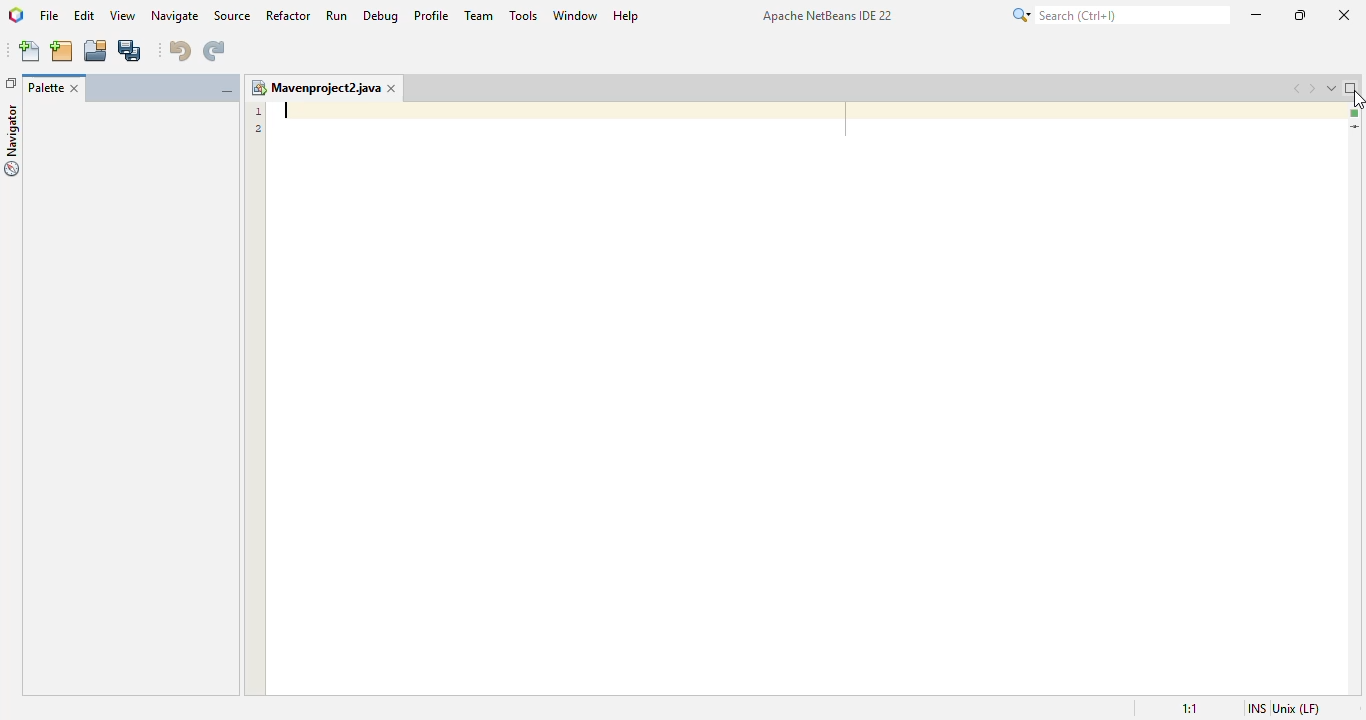 Image resolution: width=1366 pixels, height=720 pixels. I want to click on palette window, so click(129, 400).